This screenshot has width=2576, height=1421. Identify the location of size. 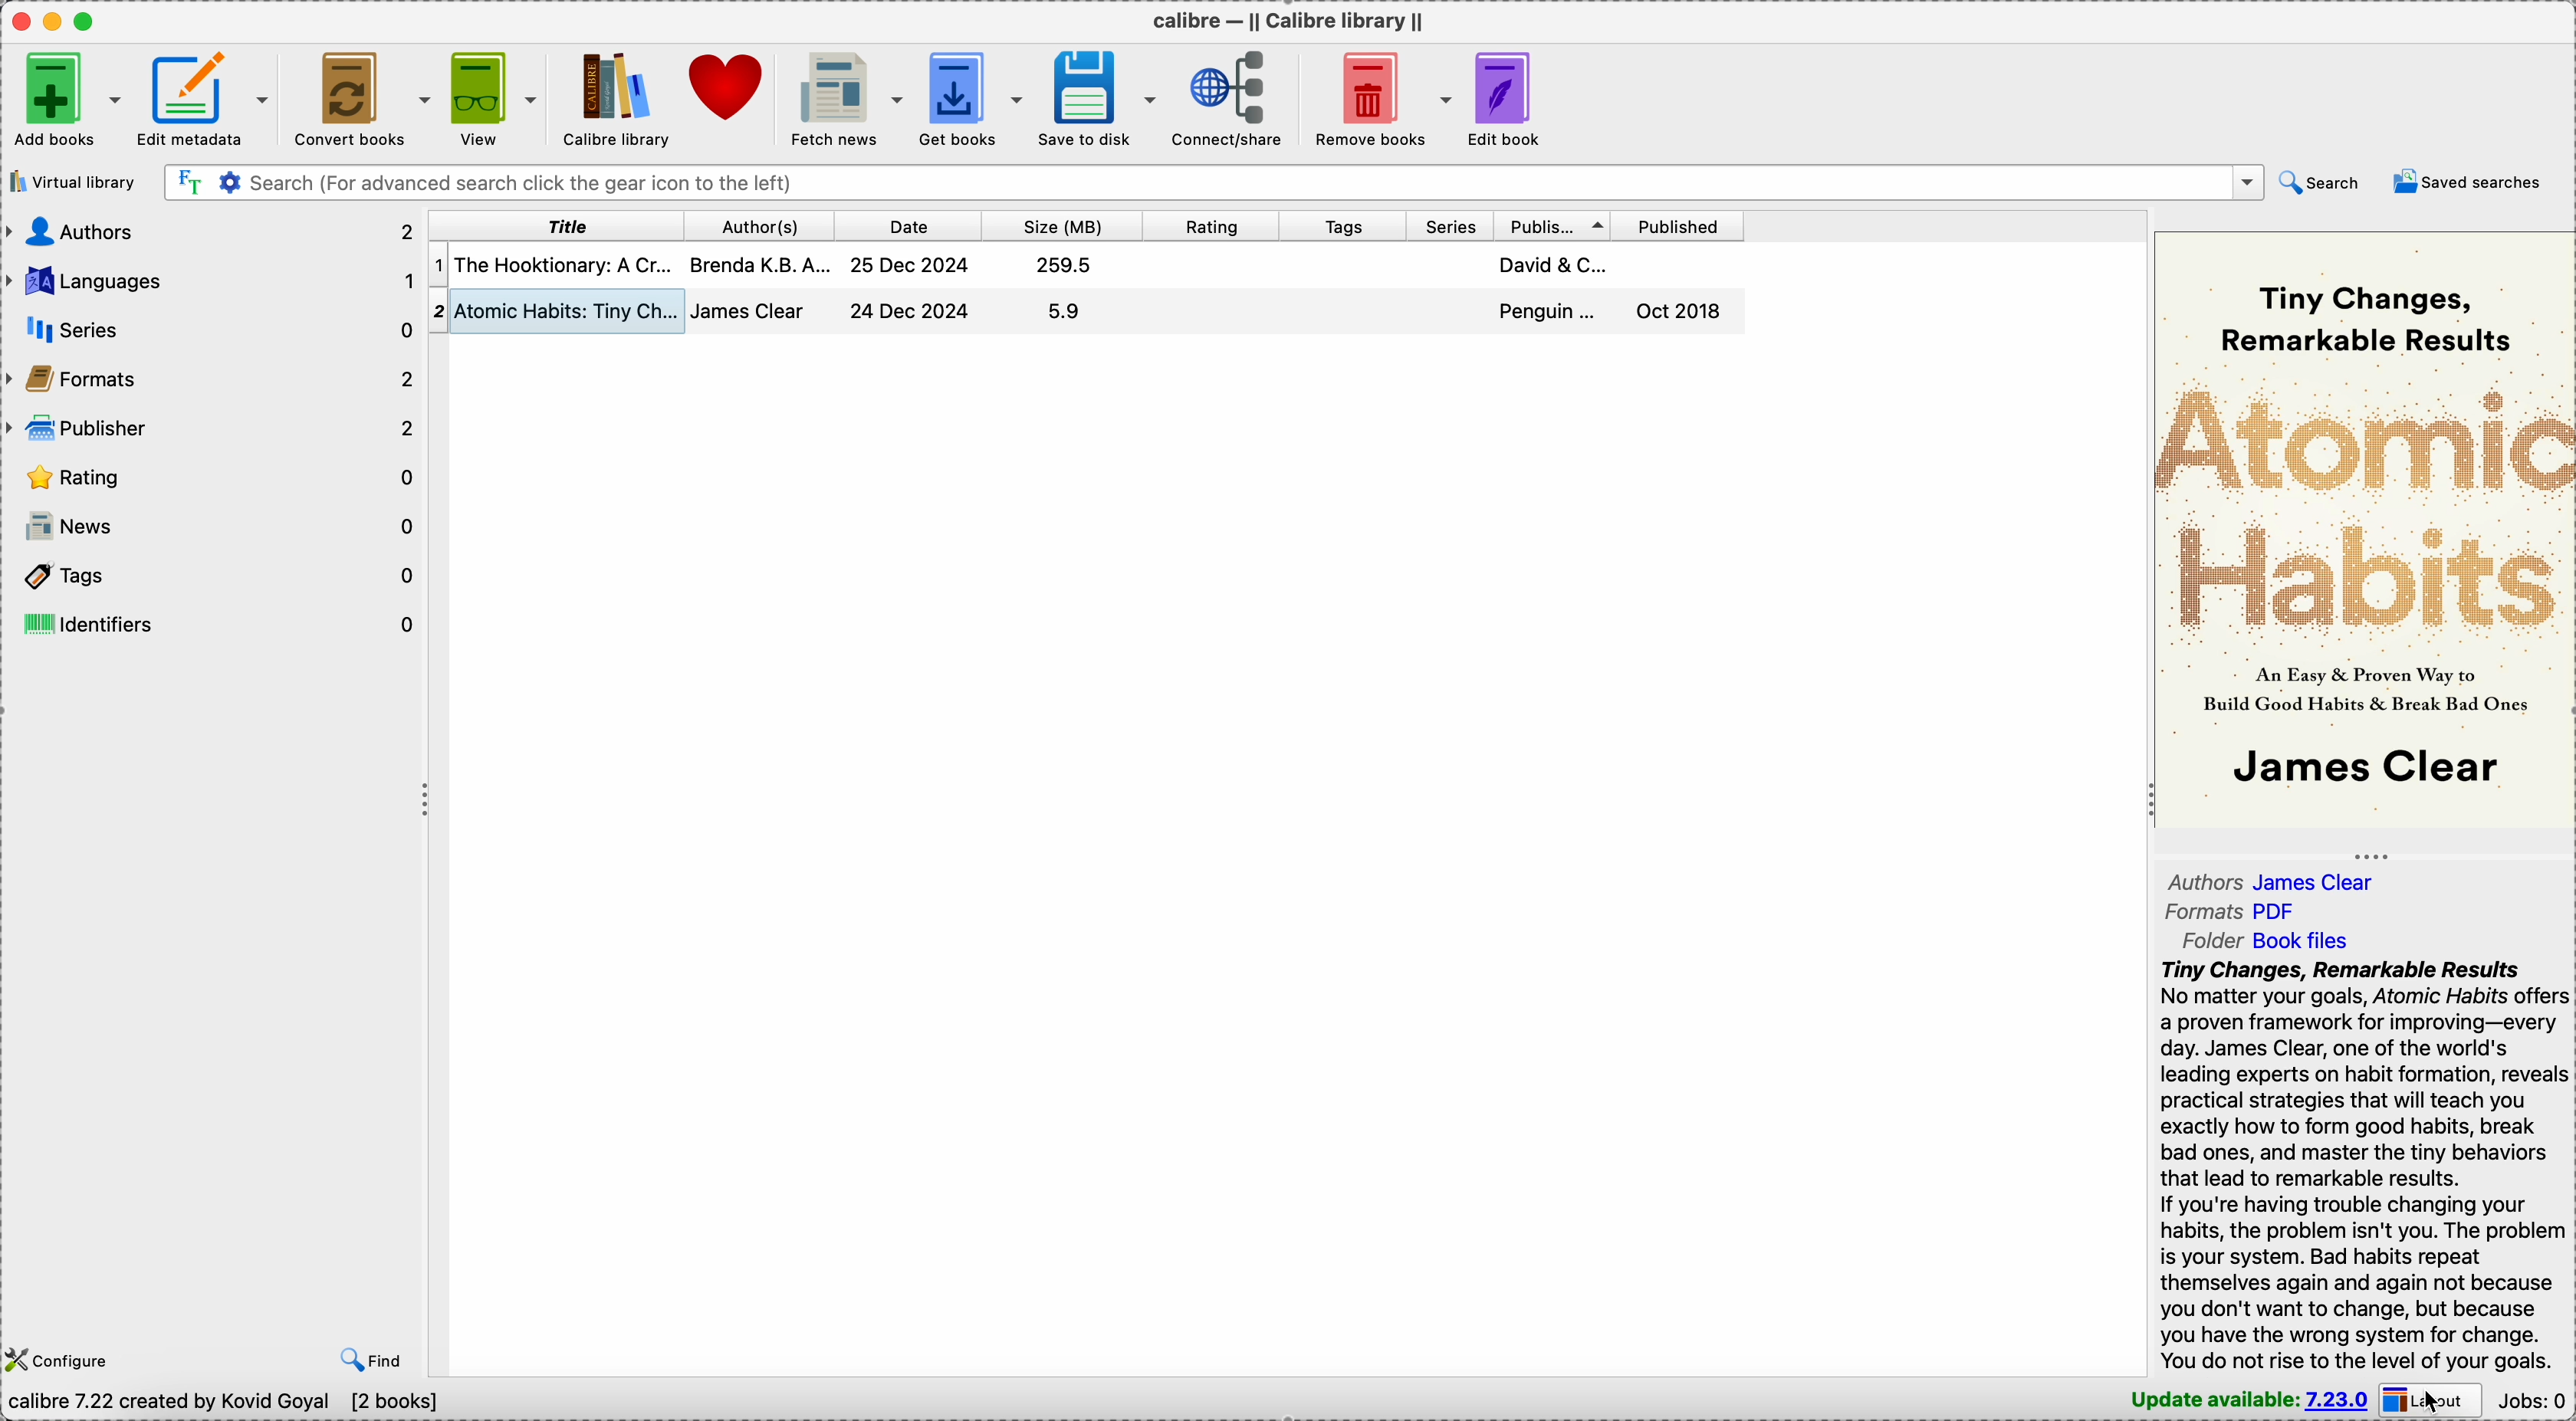
(1060, 227).